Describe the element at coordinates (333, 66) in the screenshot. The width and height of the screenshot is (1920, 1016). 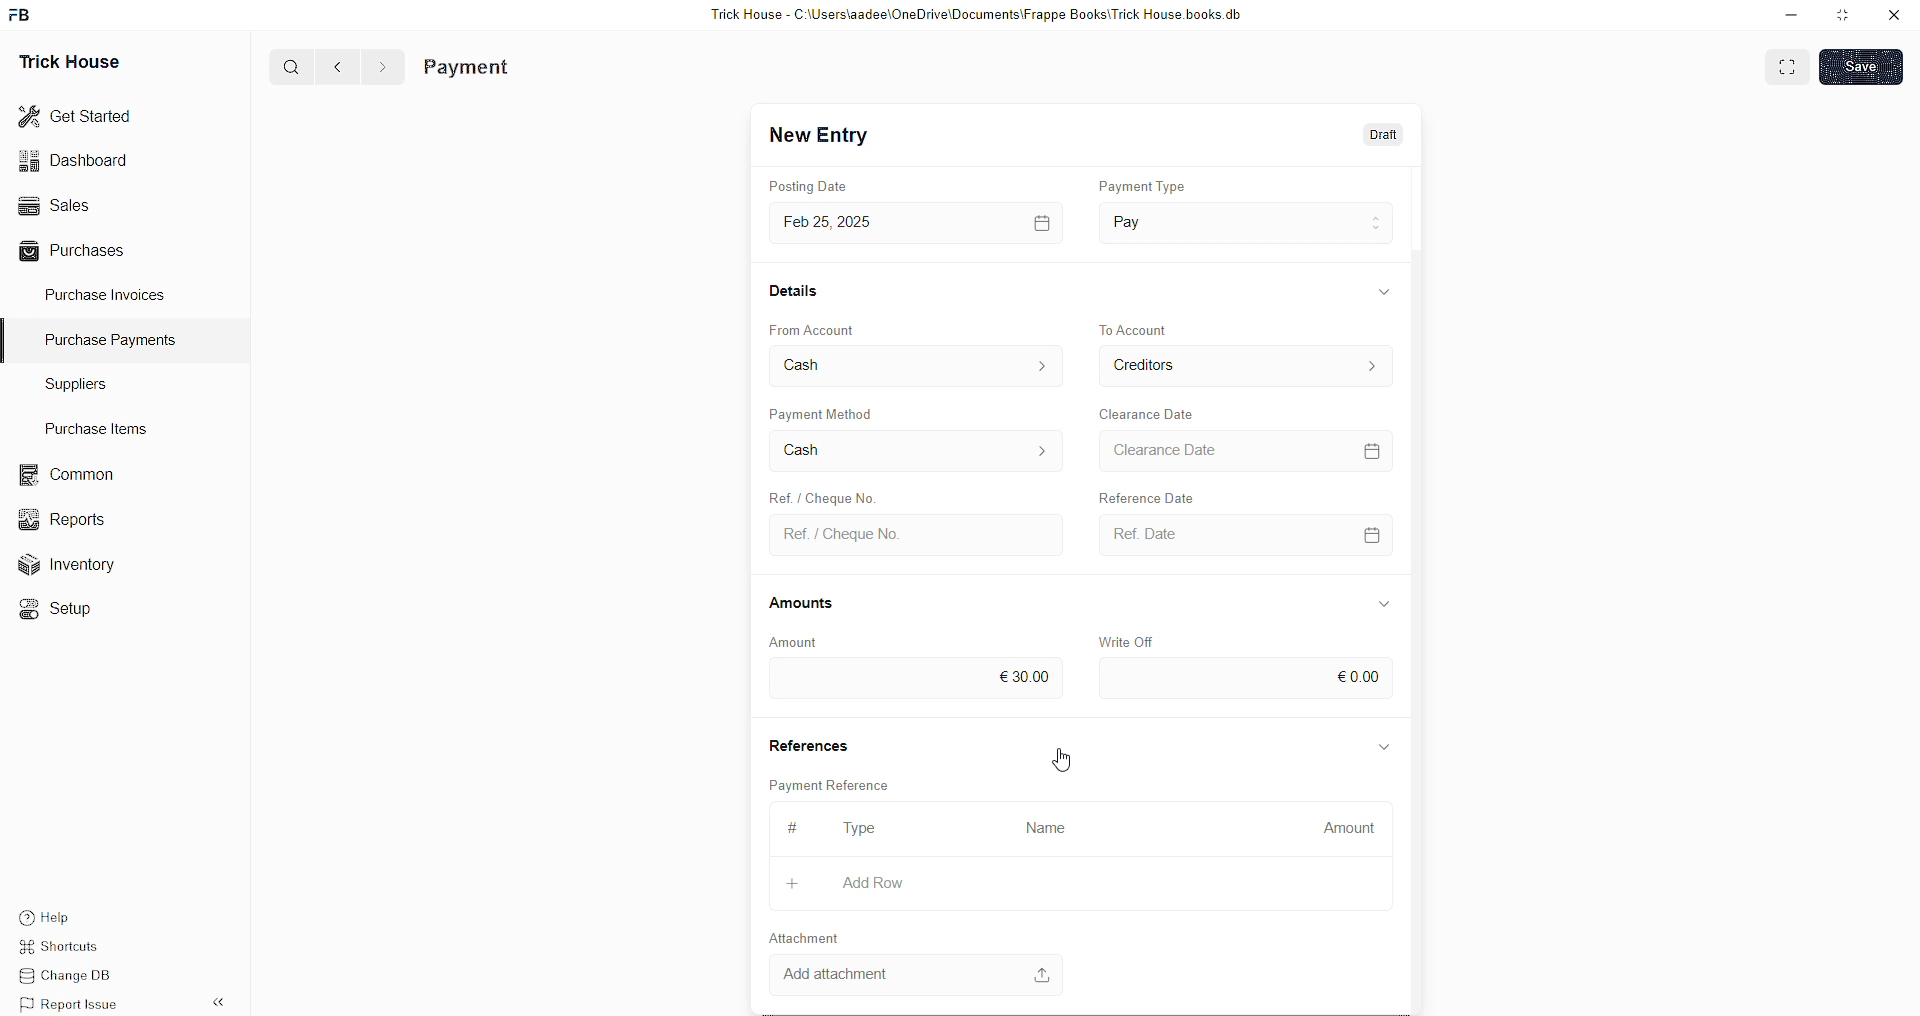
I see `<` at that location.